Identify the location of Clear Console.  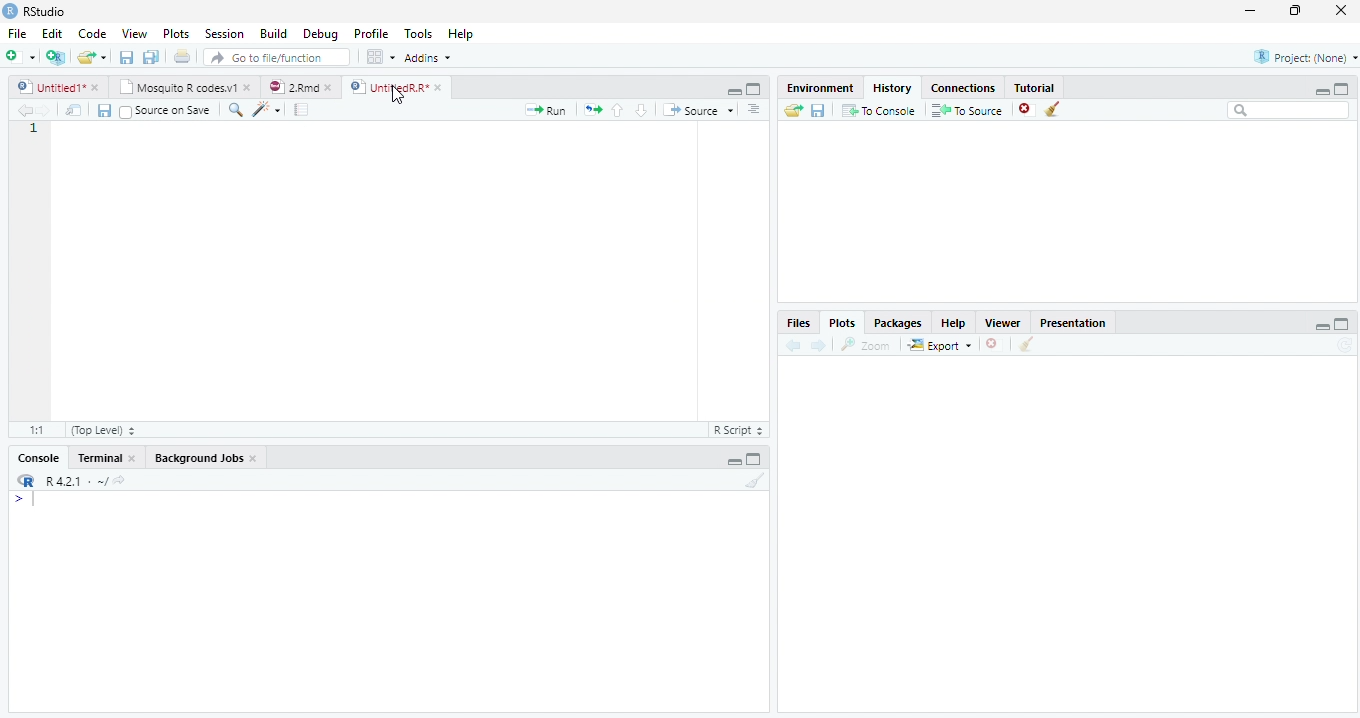
(753, 482).